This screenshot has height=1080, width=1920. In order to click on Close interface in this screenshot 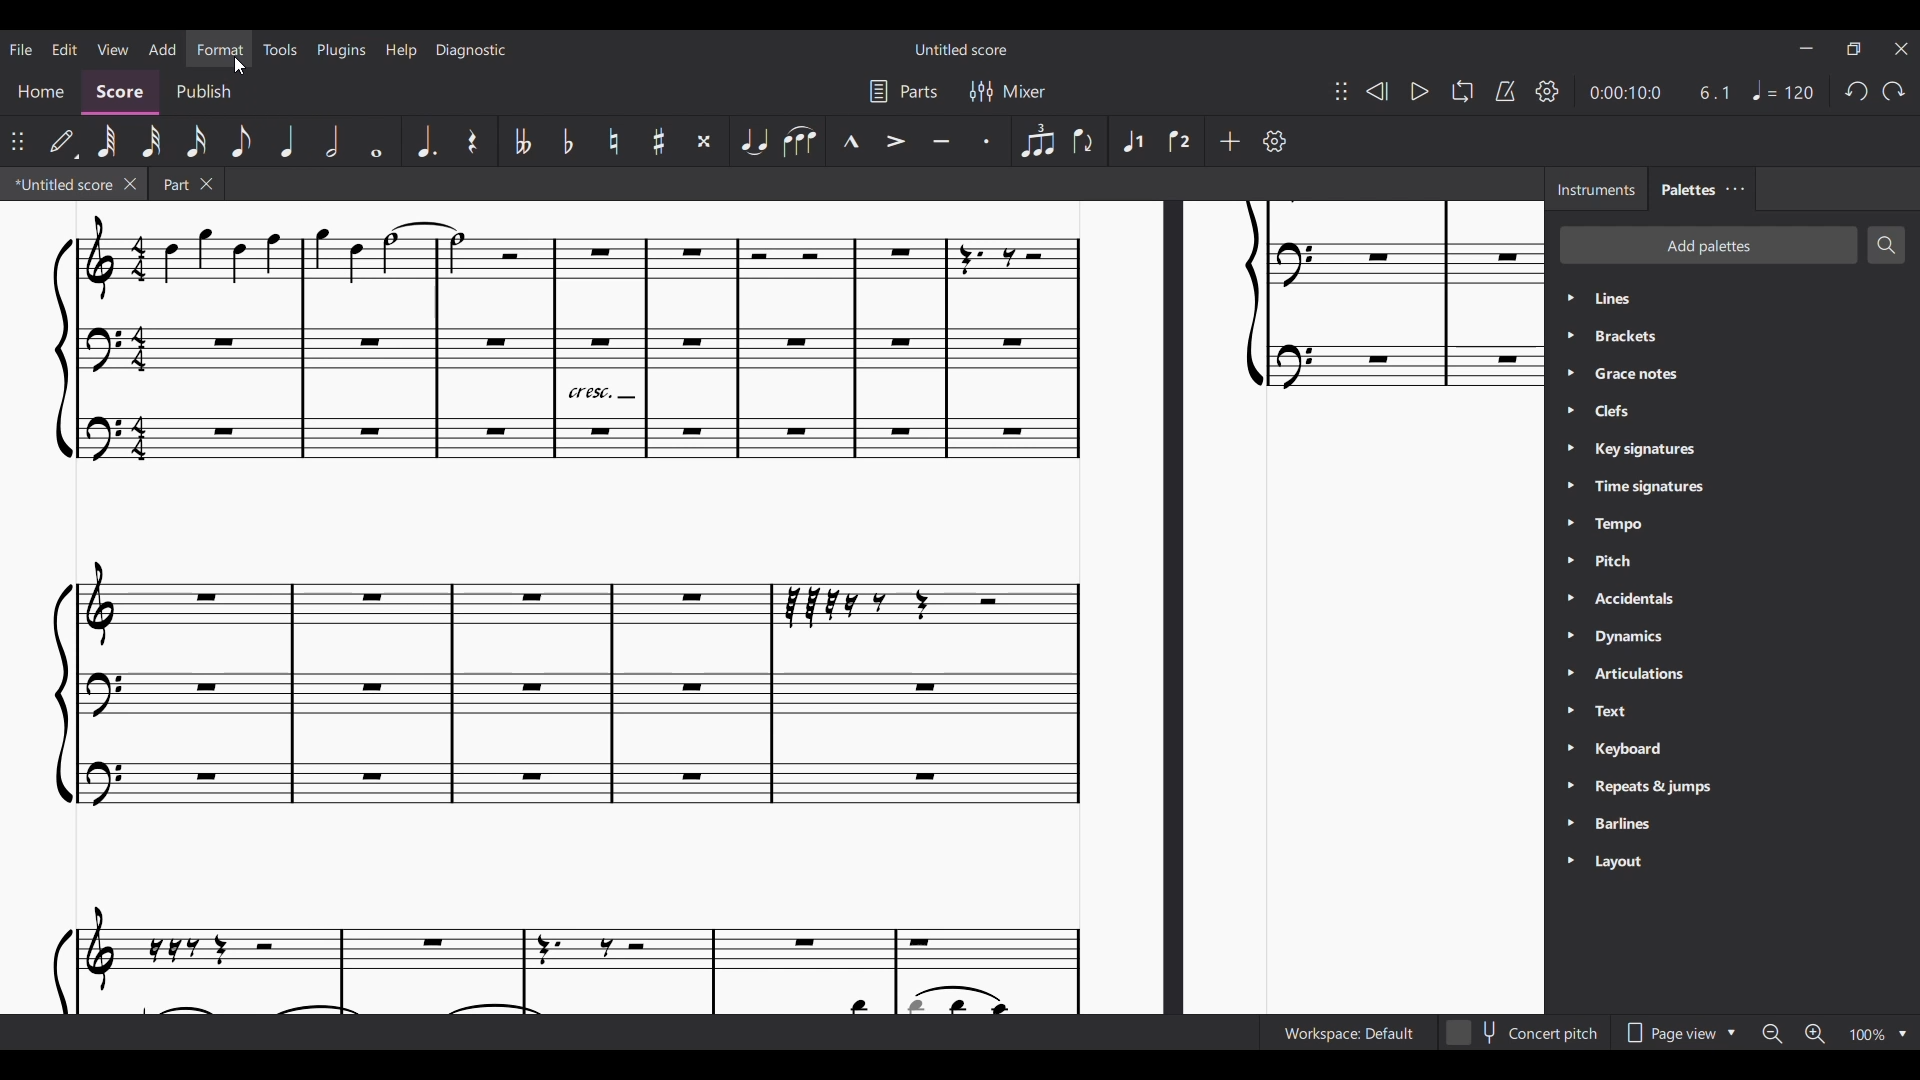, I will do `click(1901, 49)`.